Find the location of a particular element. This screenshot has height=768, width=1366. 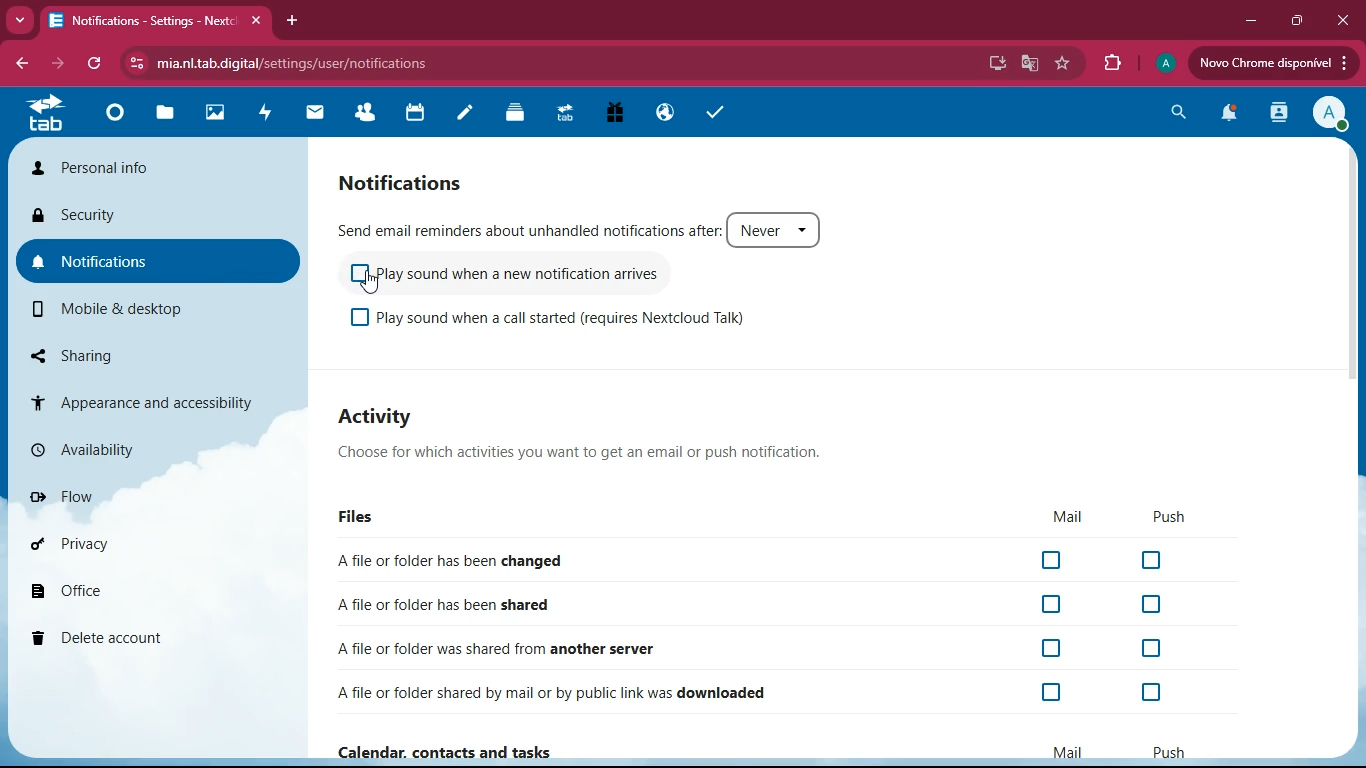

push is located at coordinates (1166, 750).